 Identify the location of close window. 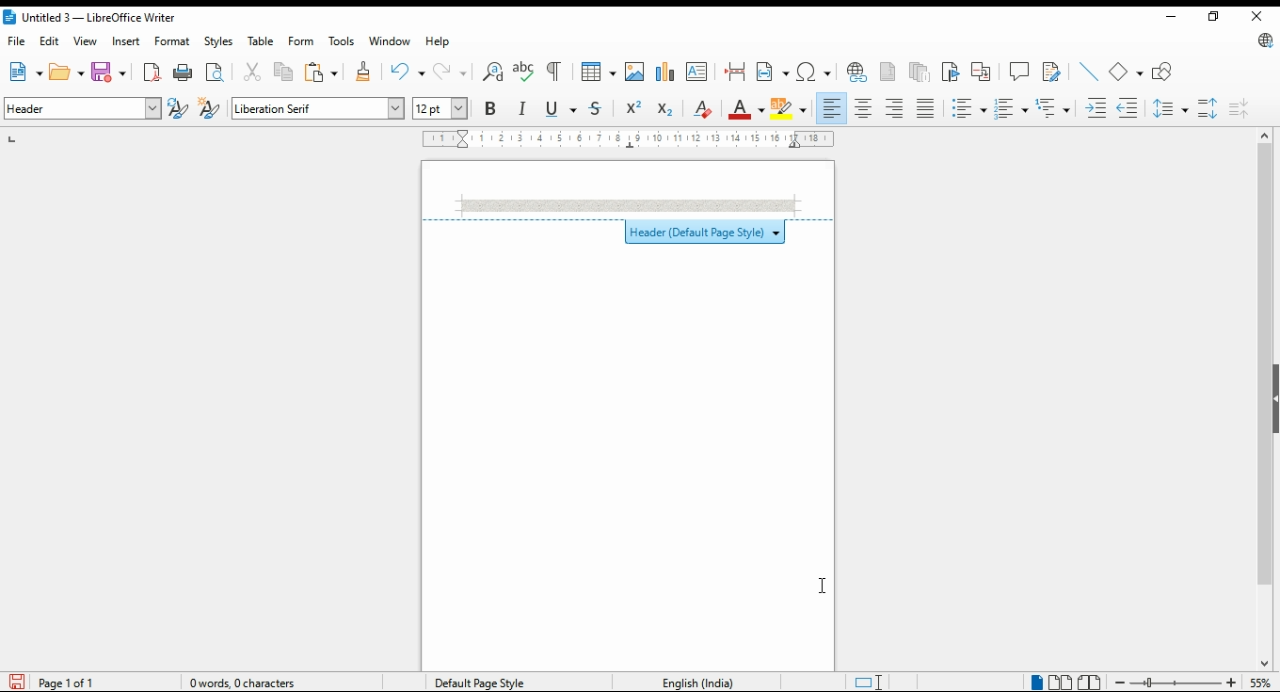
(1256, 17).